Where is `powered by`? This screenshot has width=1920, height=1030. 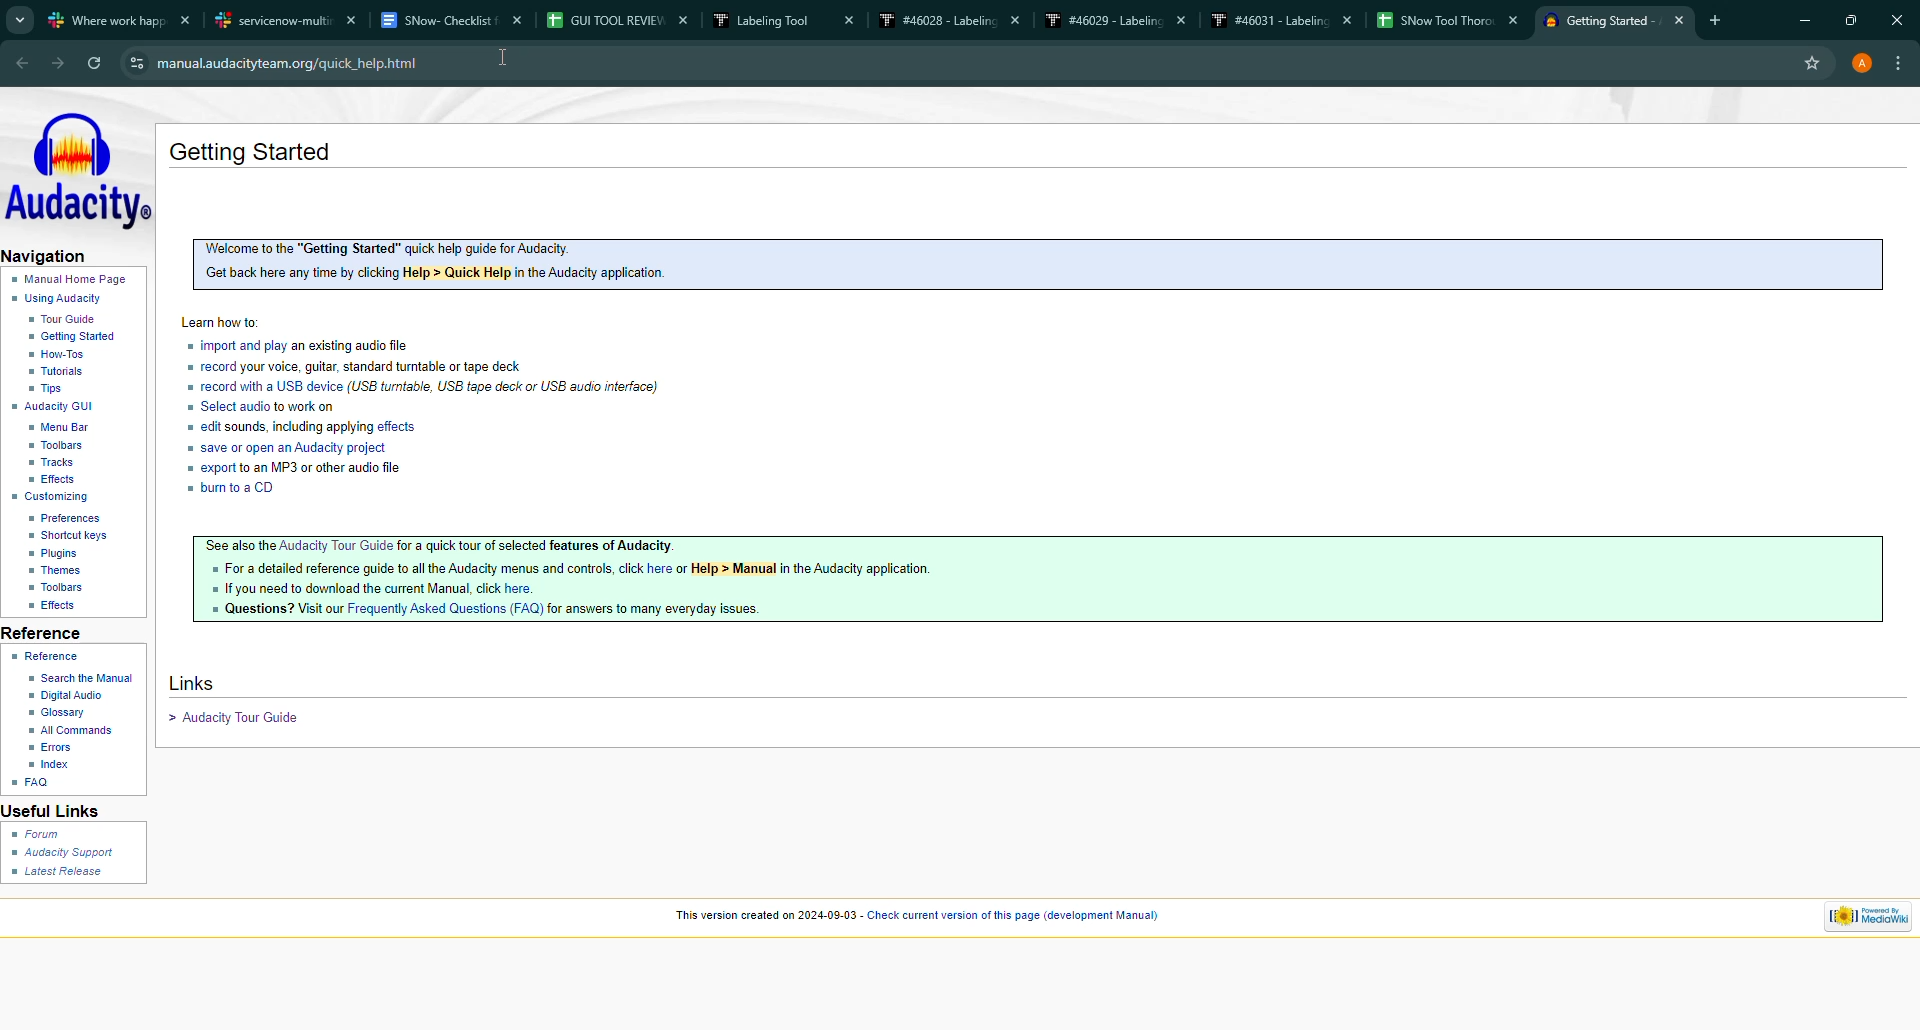
powered by is located at coordinates (1869, 917).